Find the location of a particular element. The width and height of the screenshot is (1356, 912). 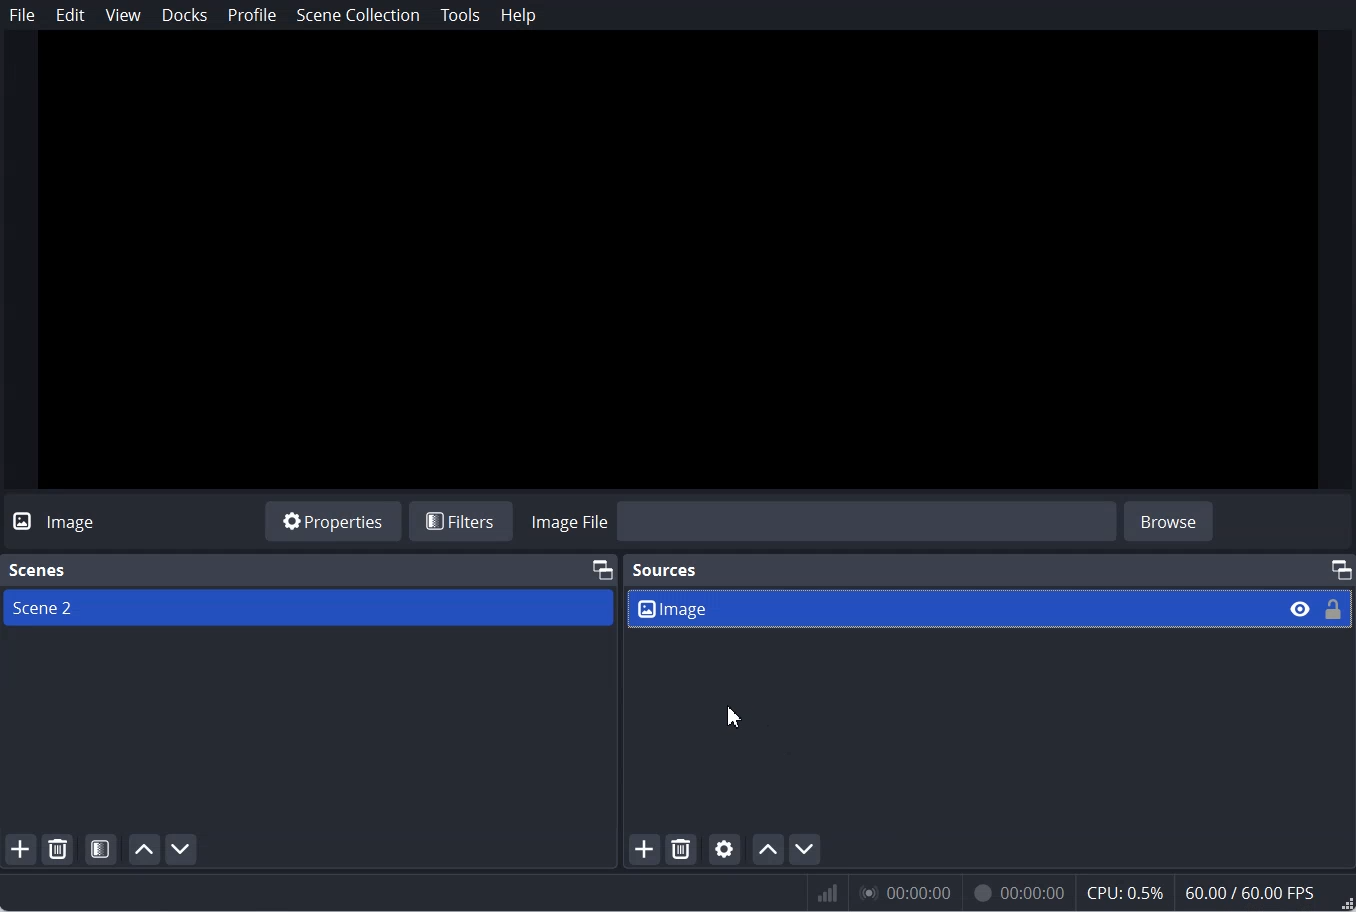

Lock is located at coordinates (1333, 609).